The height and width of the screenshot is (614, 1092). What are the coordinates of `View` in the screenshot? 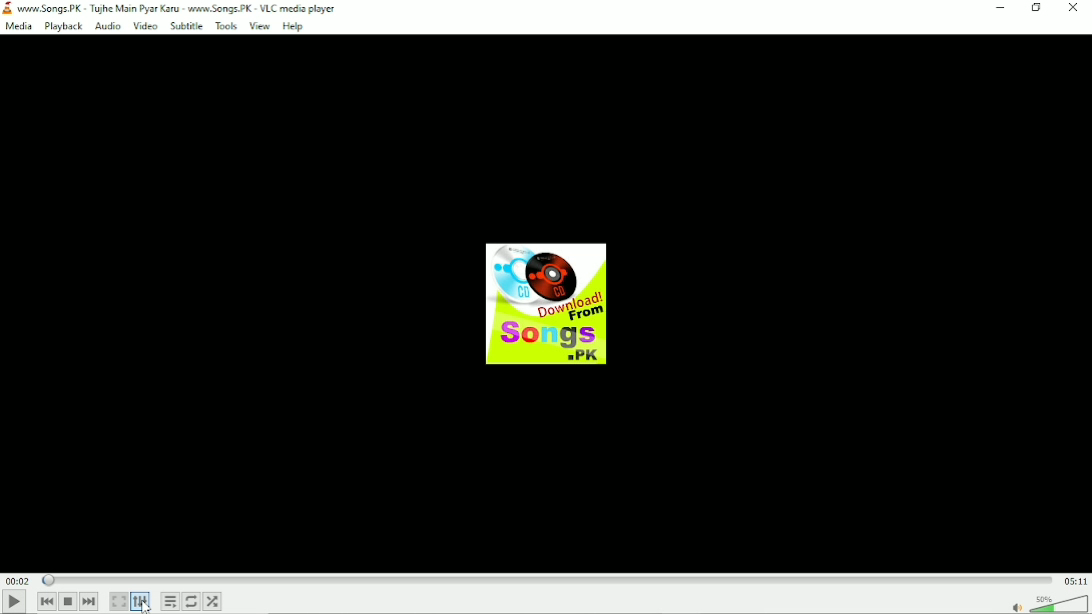 It's located at (257, 26).